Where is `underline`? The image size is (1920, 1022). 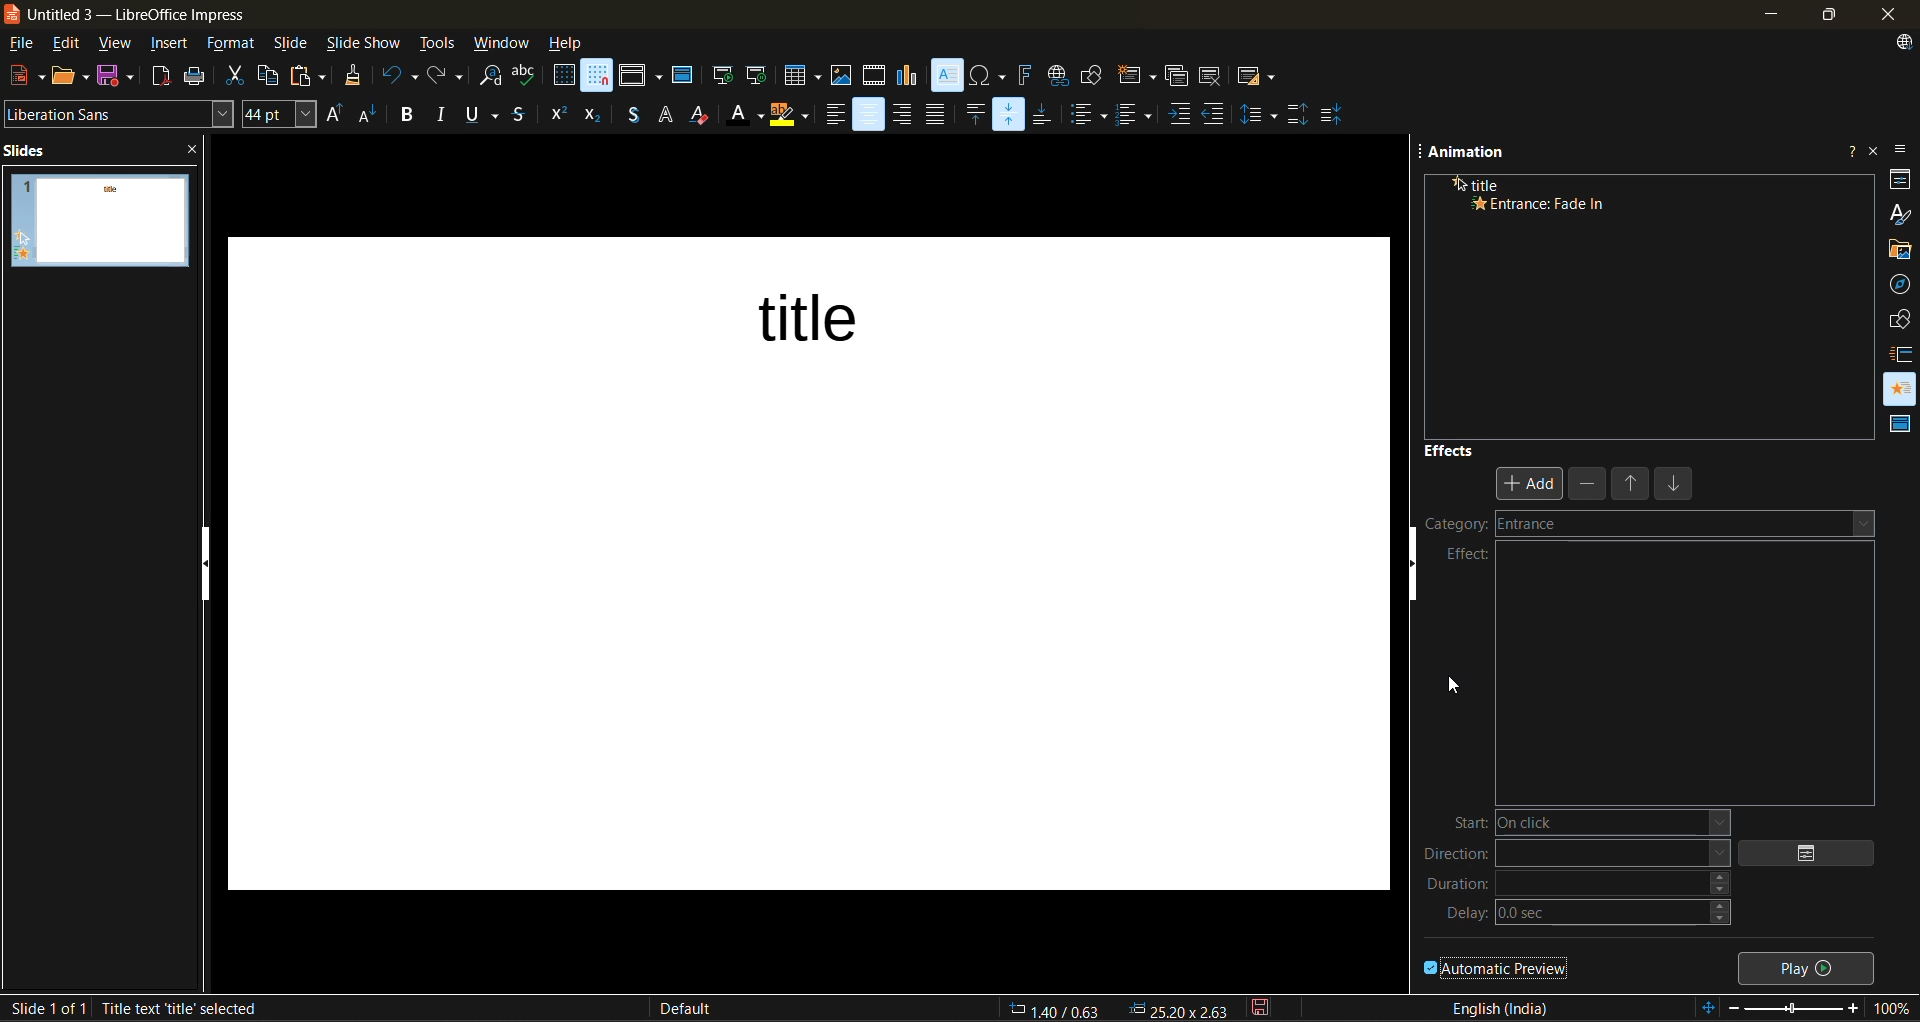
underline is located at coordinates (486, 116).